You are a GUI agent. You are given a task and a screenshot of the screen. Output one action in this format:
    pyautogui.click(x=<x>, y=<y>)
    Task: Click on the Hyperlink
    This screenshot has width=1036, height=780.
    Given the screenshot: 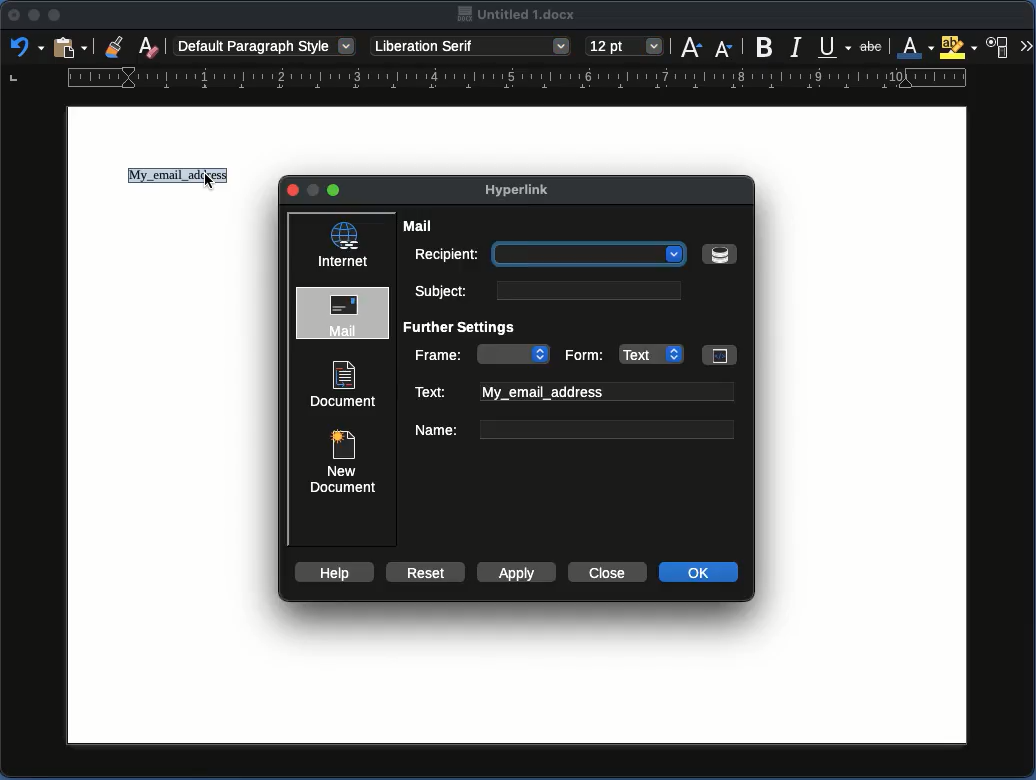 What is the action you would take?
    pyautogui.click(x=526, y=192)
    